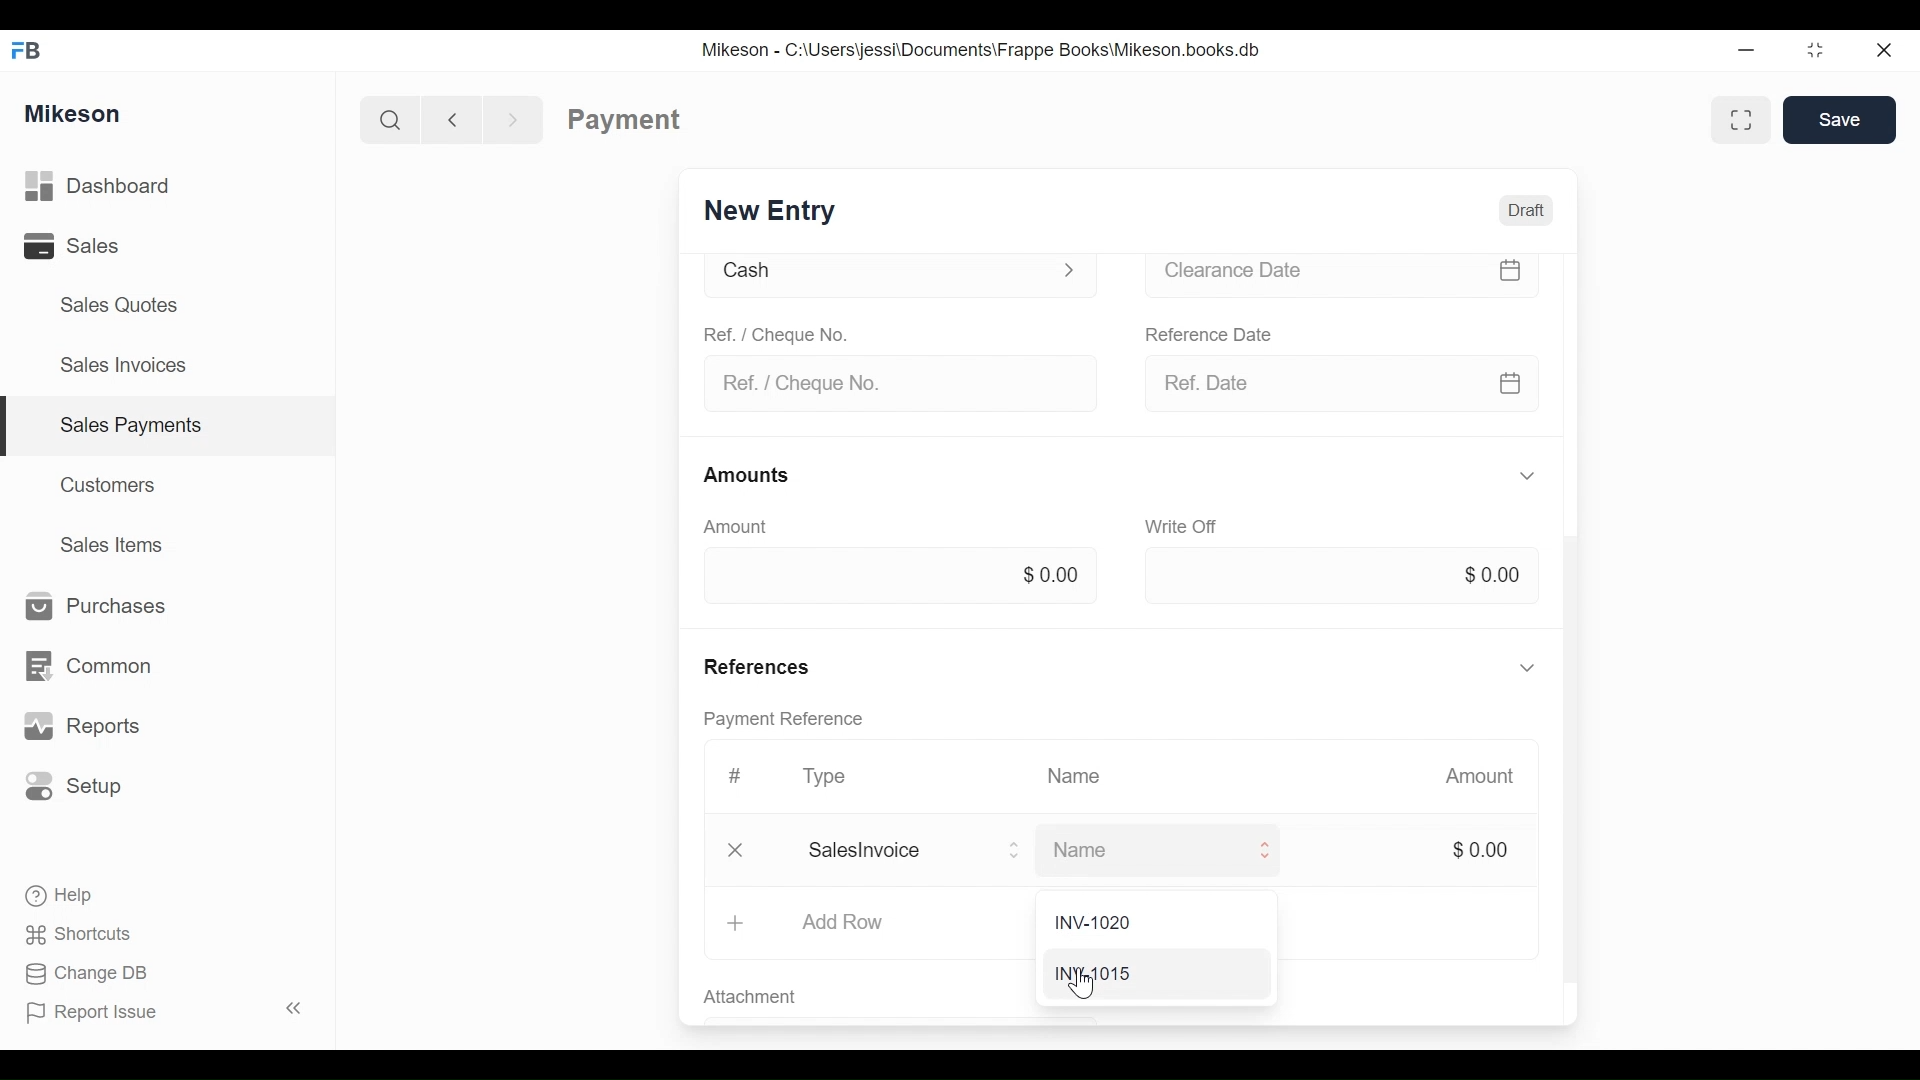  Describe the element at coordinates (92, 974) in the screenshot. I see `Change DB` at that location.